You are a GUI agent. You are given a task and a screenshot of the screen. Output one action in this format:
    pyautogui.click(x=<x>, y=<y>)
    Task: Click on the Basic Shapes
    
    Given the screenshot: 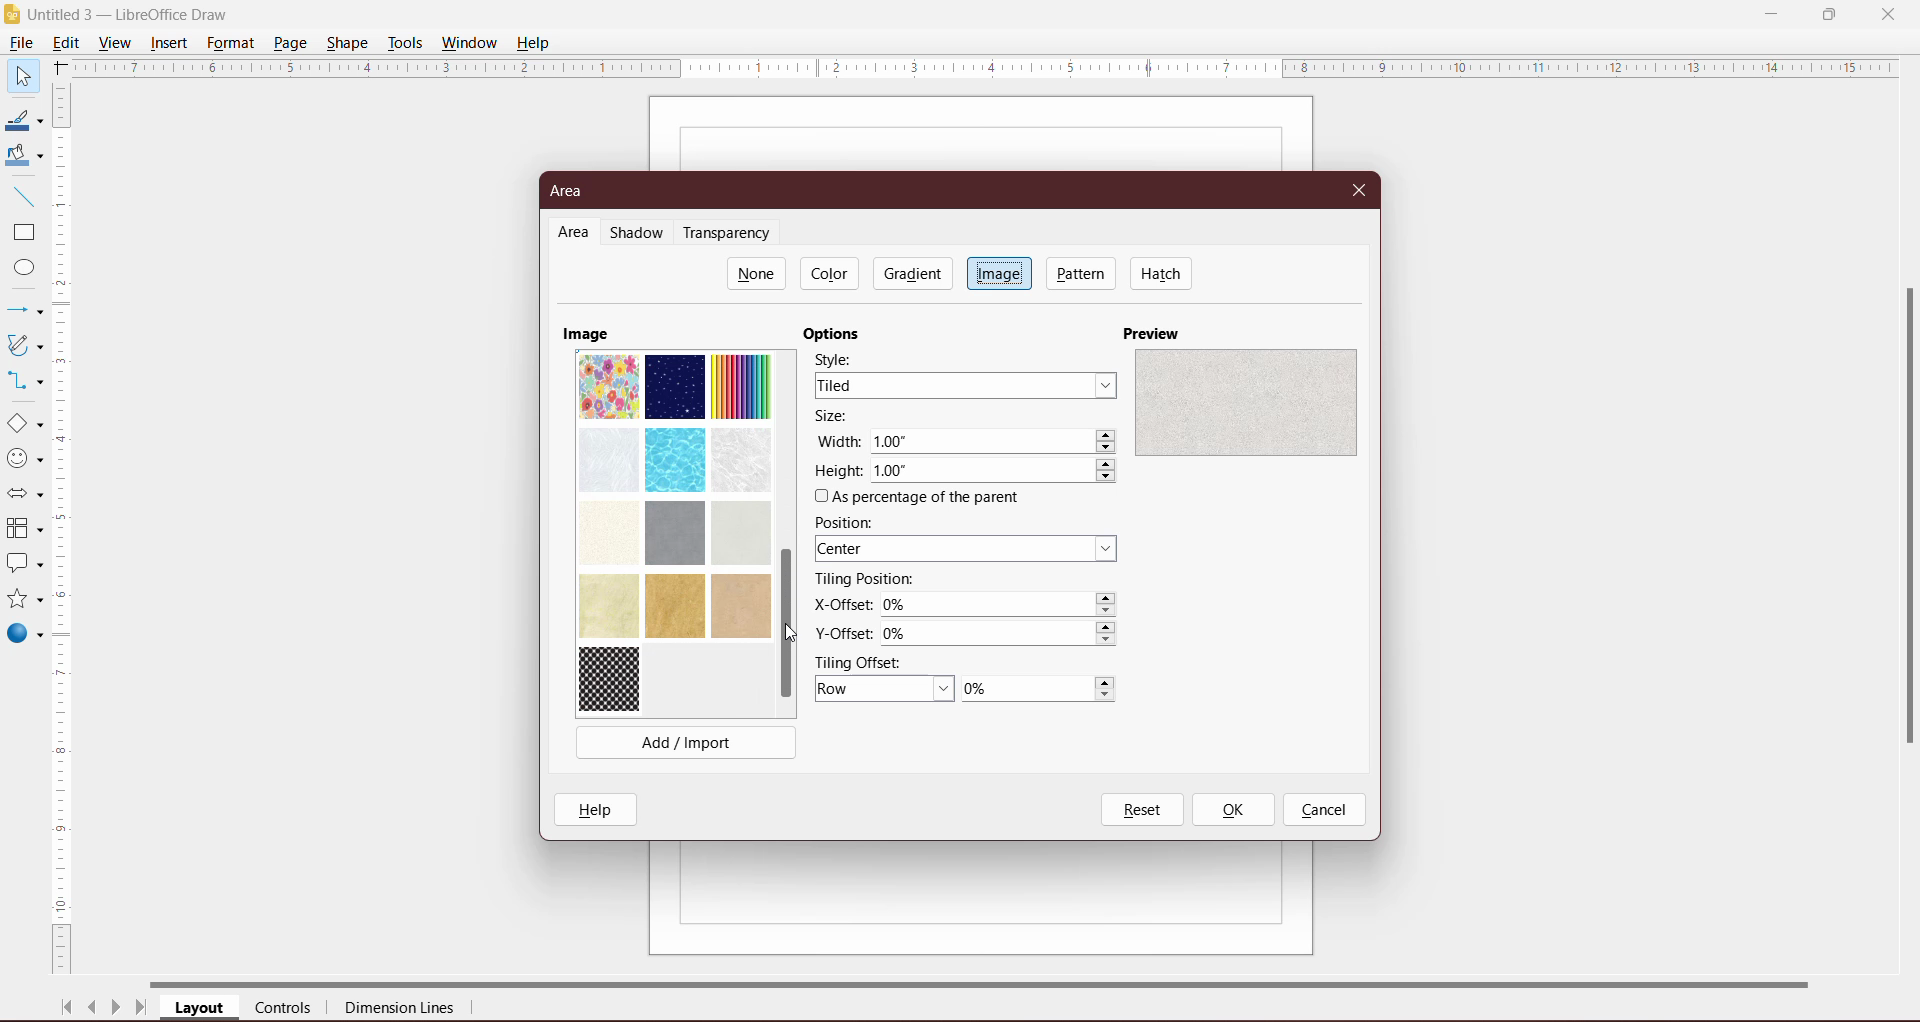 What is the action you would take?
    pyautogui.click(x=24, y=424)
    